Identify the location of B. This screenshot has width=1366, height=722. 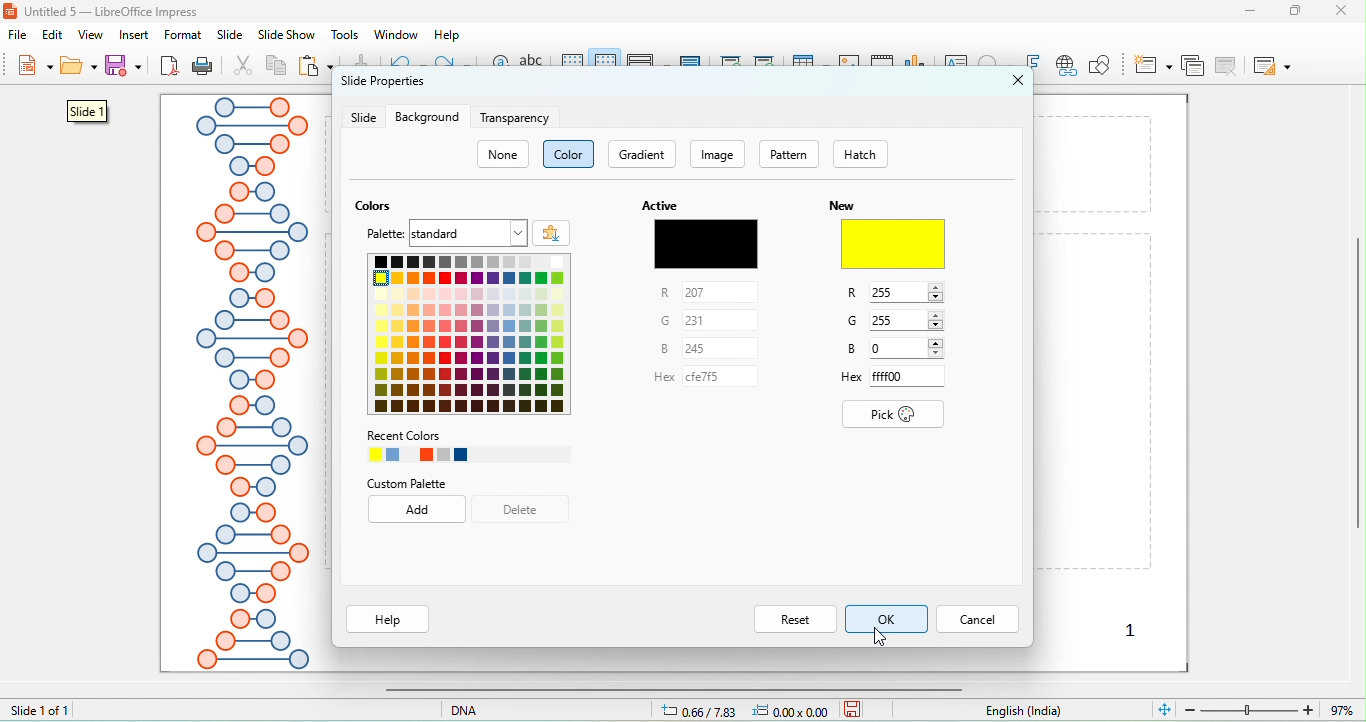
(899, 350).